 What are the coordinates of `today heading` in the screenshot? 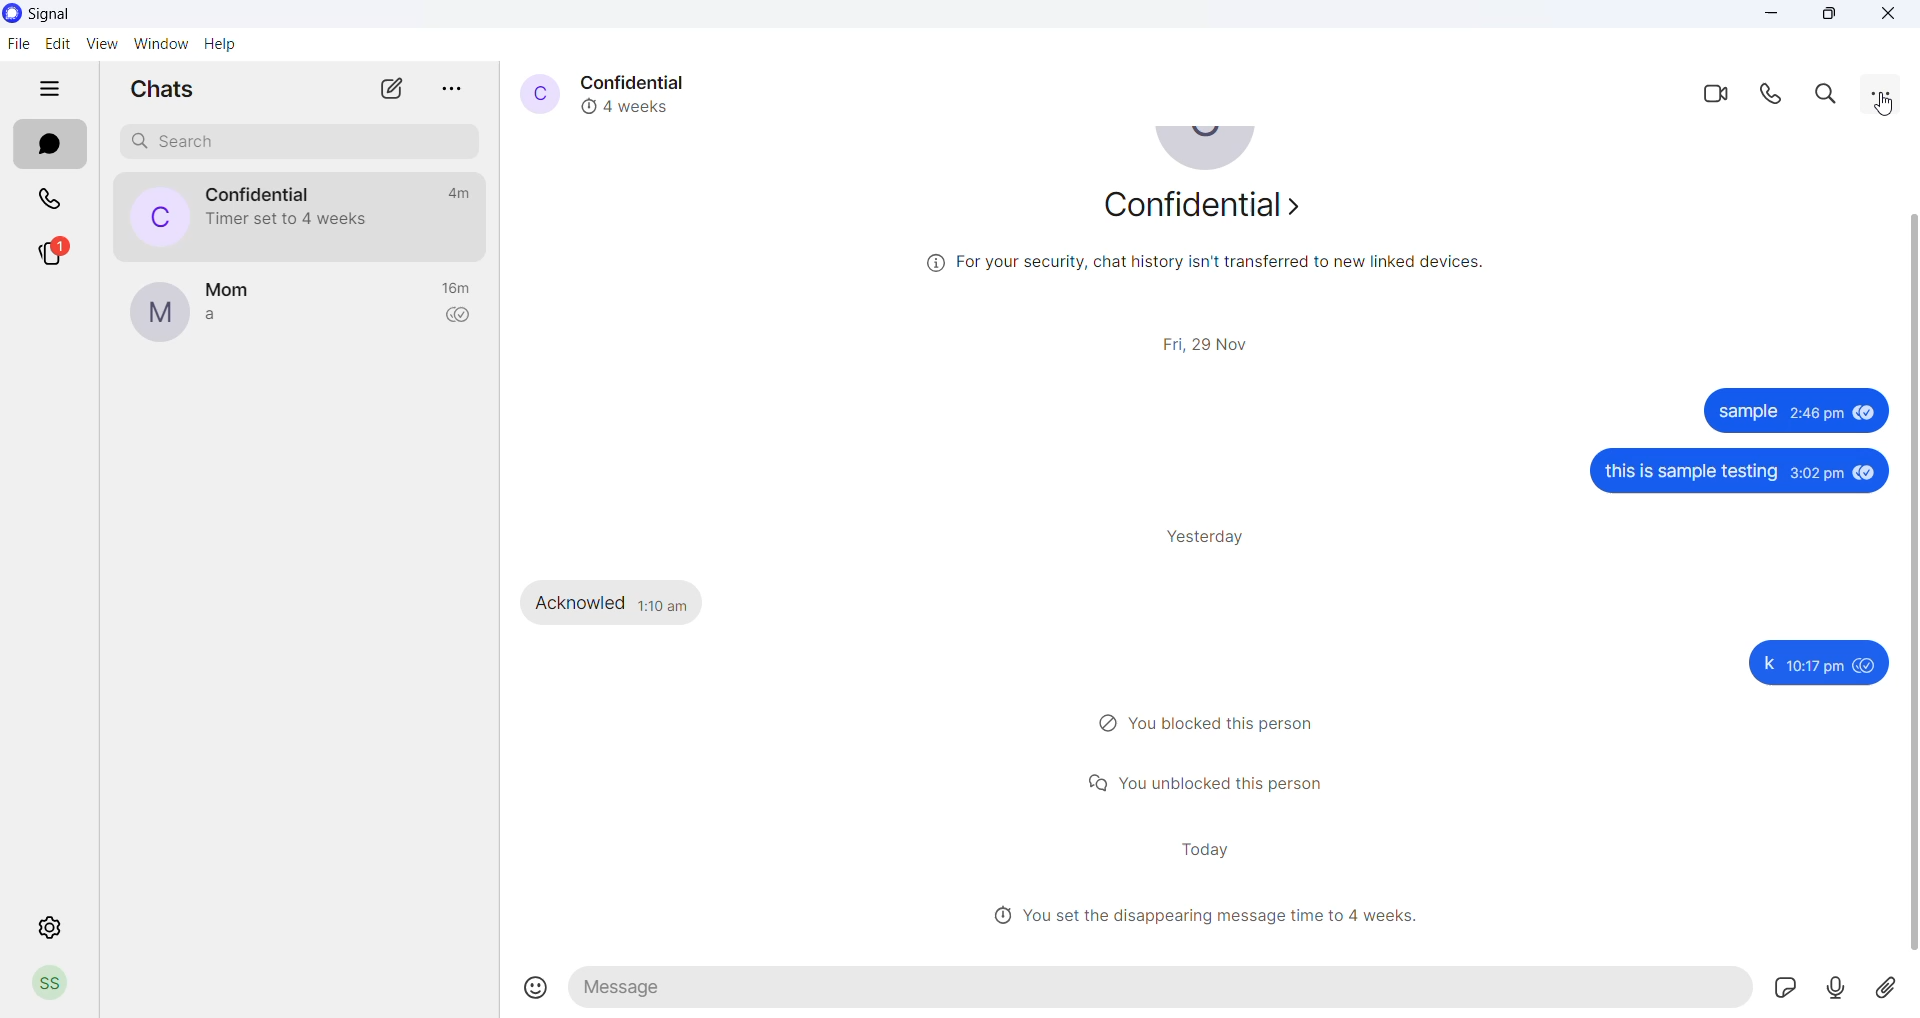 It's located at (1205, 849).